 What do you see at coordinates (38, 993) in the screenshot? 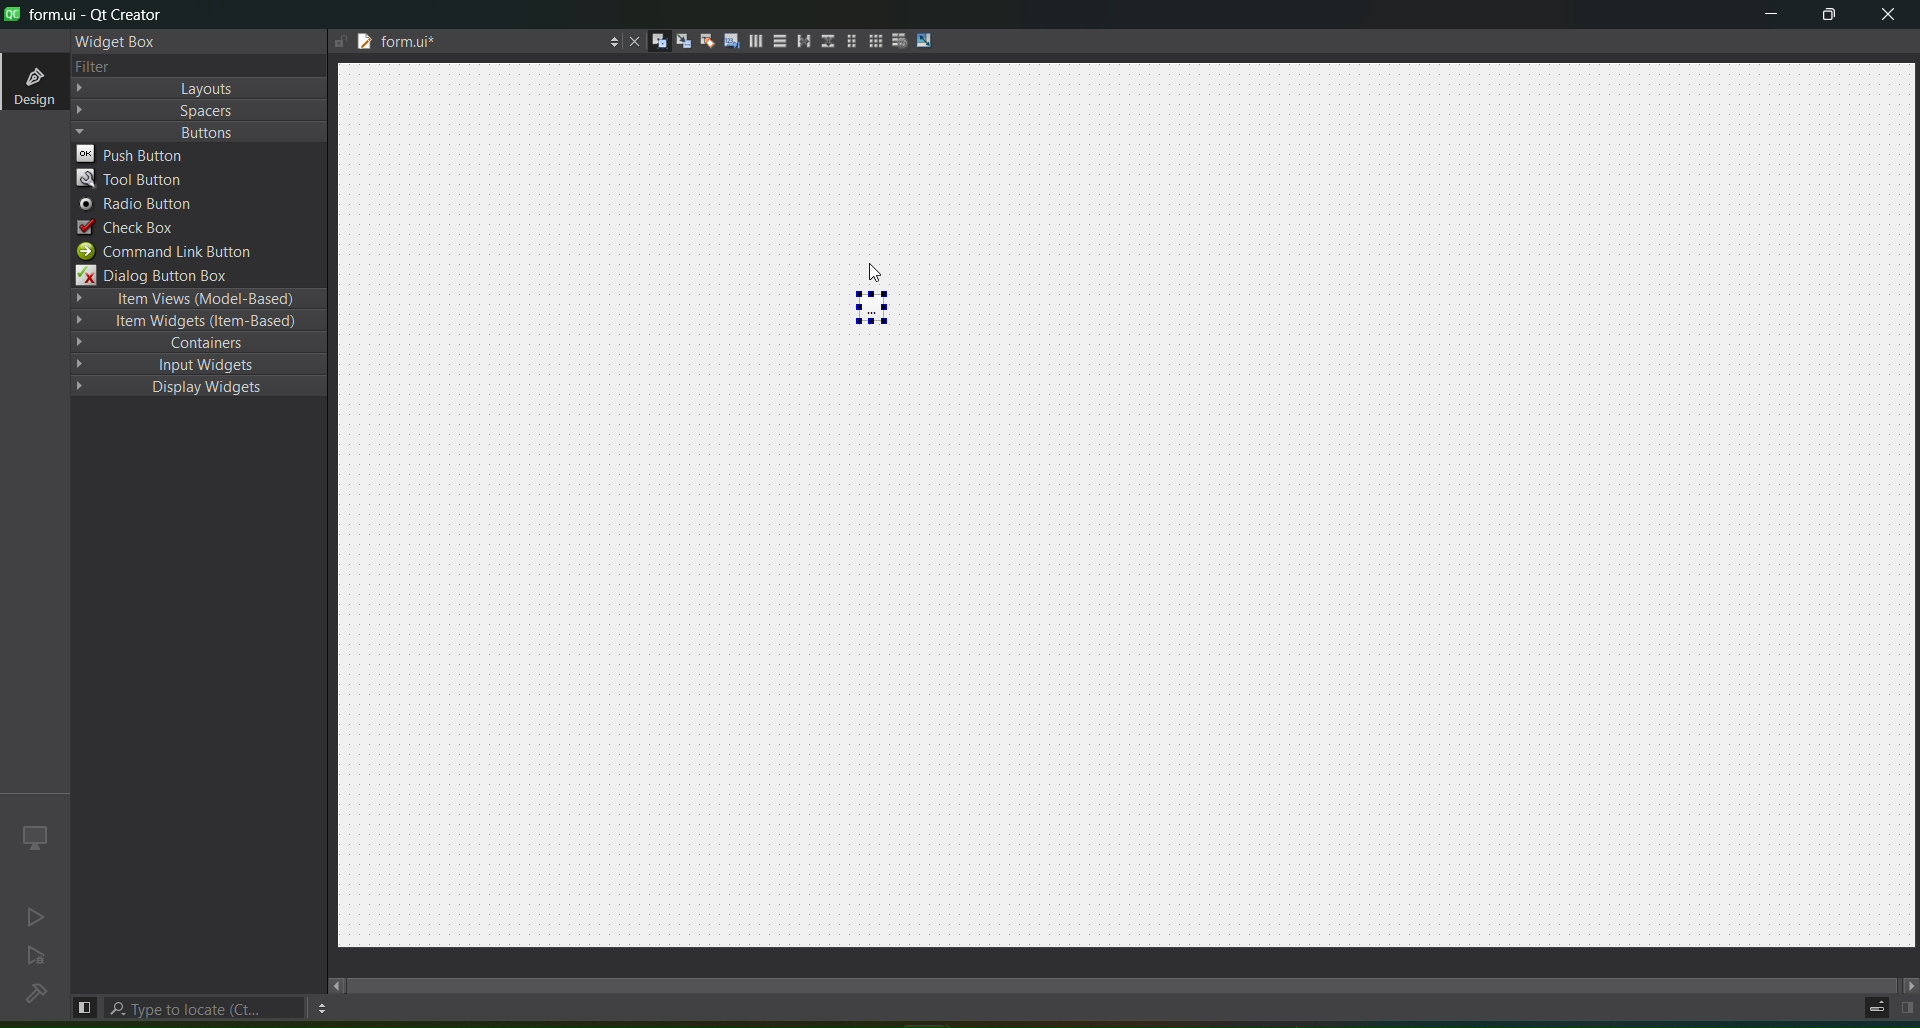
I see `no project loaded` at bounding box center [38, 993].